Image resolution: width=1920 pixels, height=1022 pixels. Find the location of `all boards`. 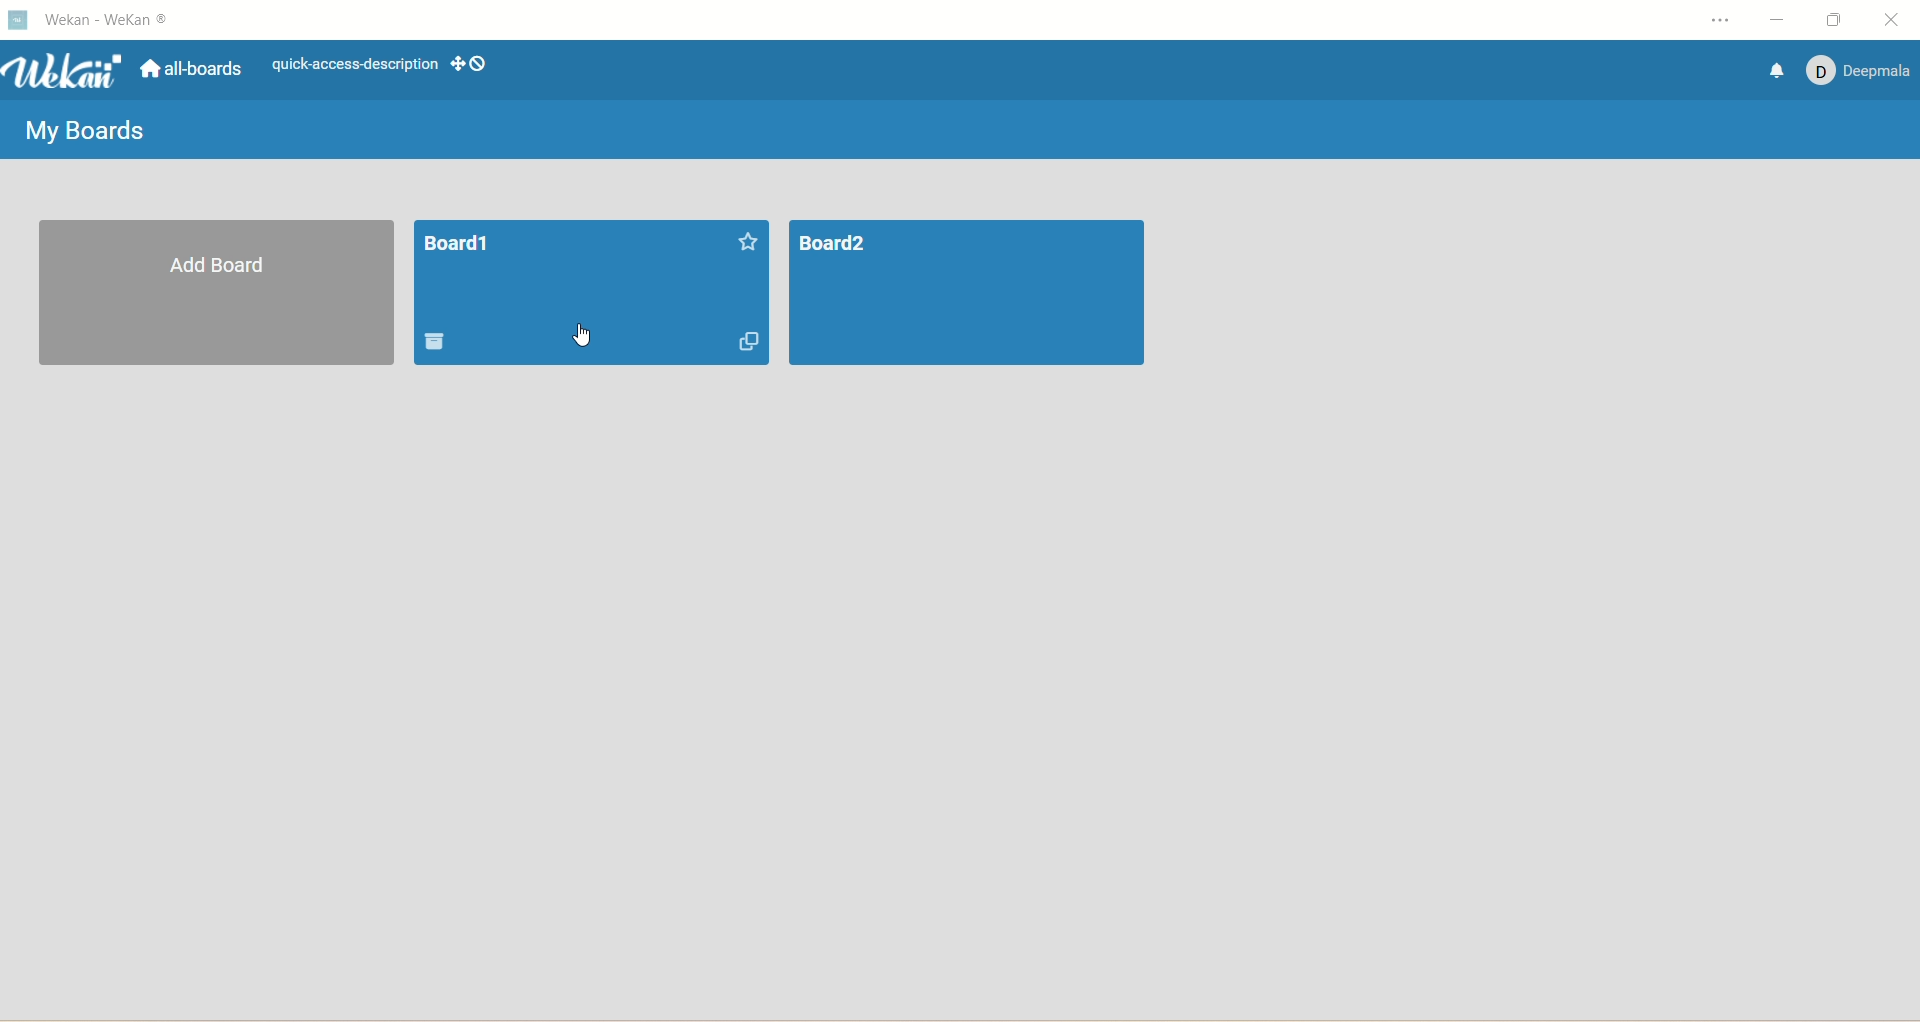

all boards is located at coordinates (197, 74).